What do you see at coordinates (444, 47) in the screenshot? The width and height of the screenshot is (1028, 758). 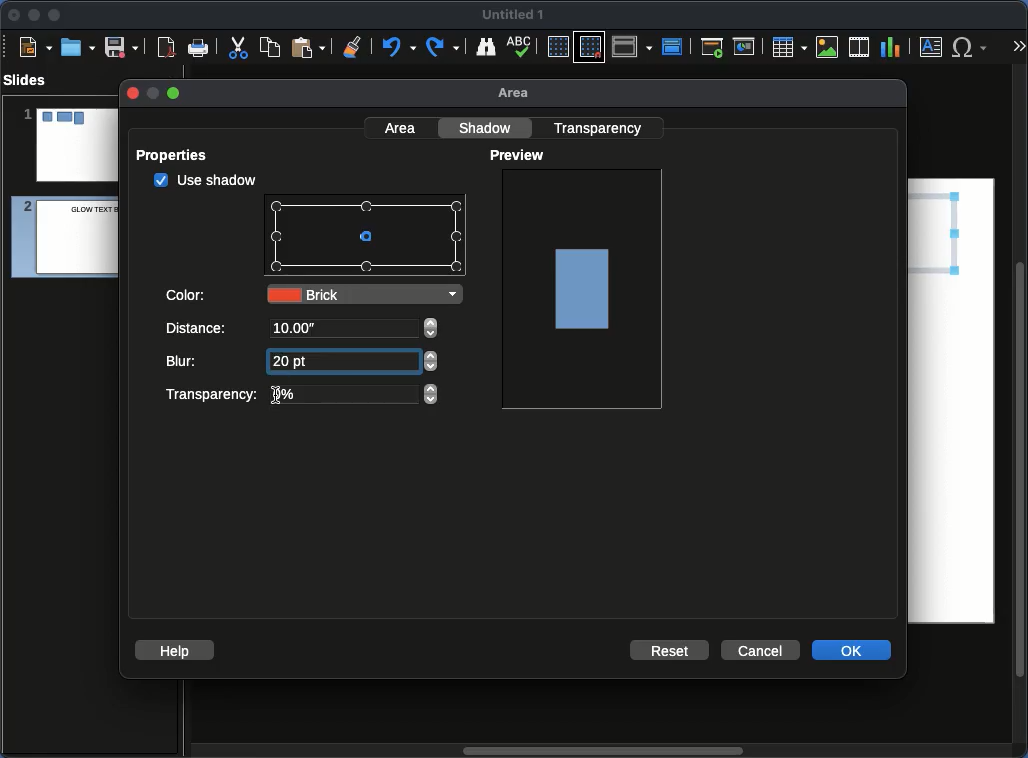 I see `Redo` at bounding box center [444, 47].